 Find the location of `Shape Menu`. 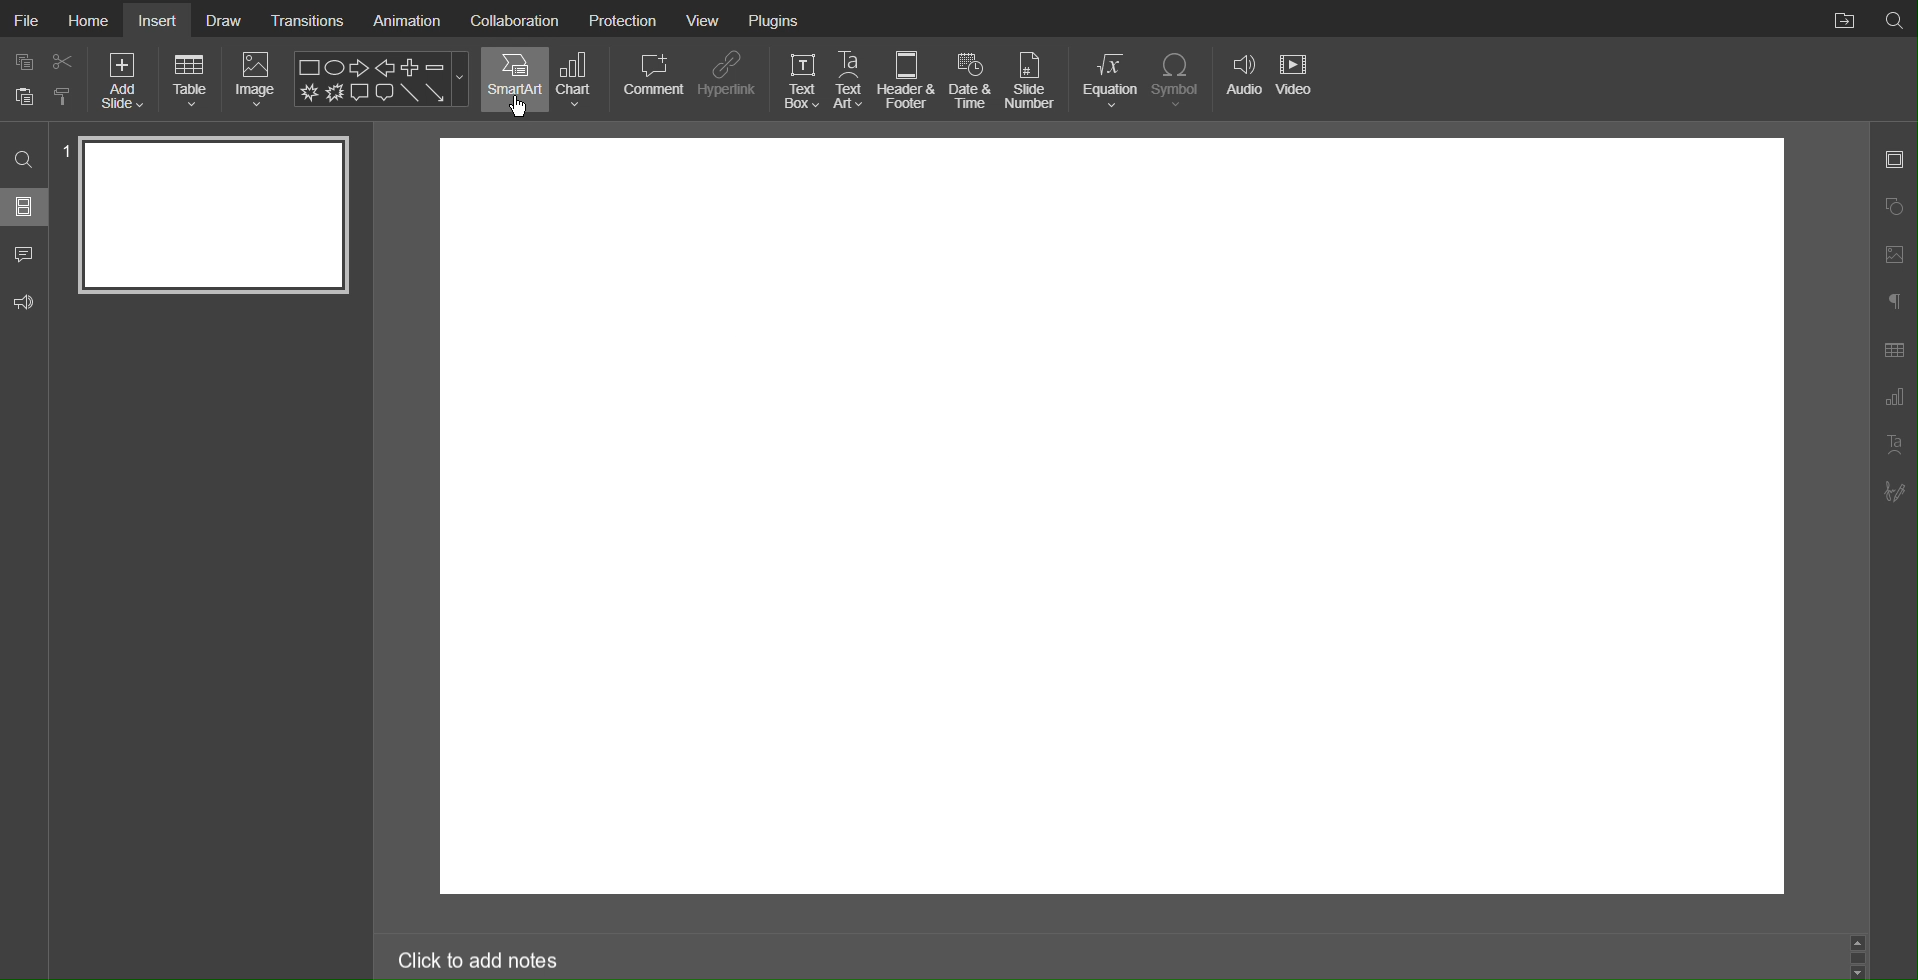

Shape Menu is located at coordinates (382, 78).